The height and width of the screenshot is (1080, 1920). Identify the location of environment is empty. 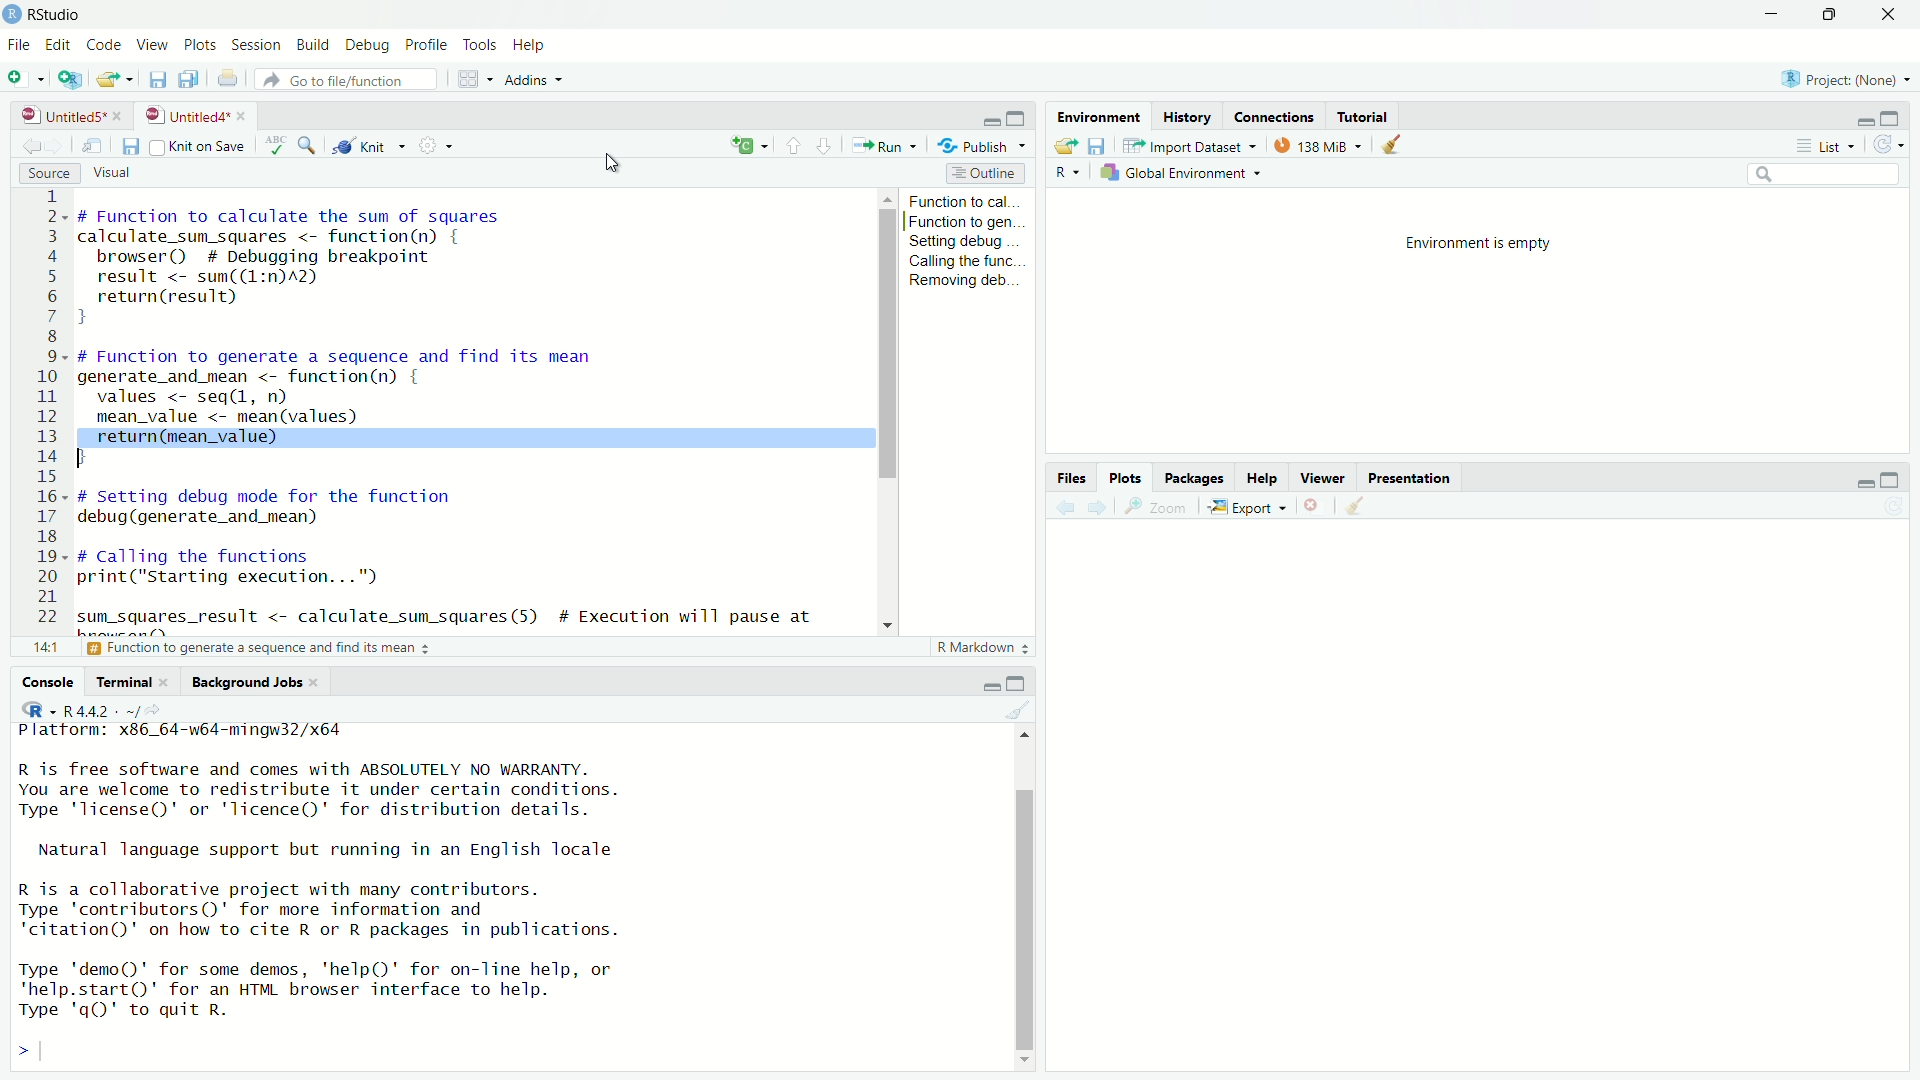
(1497, 246).